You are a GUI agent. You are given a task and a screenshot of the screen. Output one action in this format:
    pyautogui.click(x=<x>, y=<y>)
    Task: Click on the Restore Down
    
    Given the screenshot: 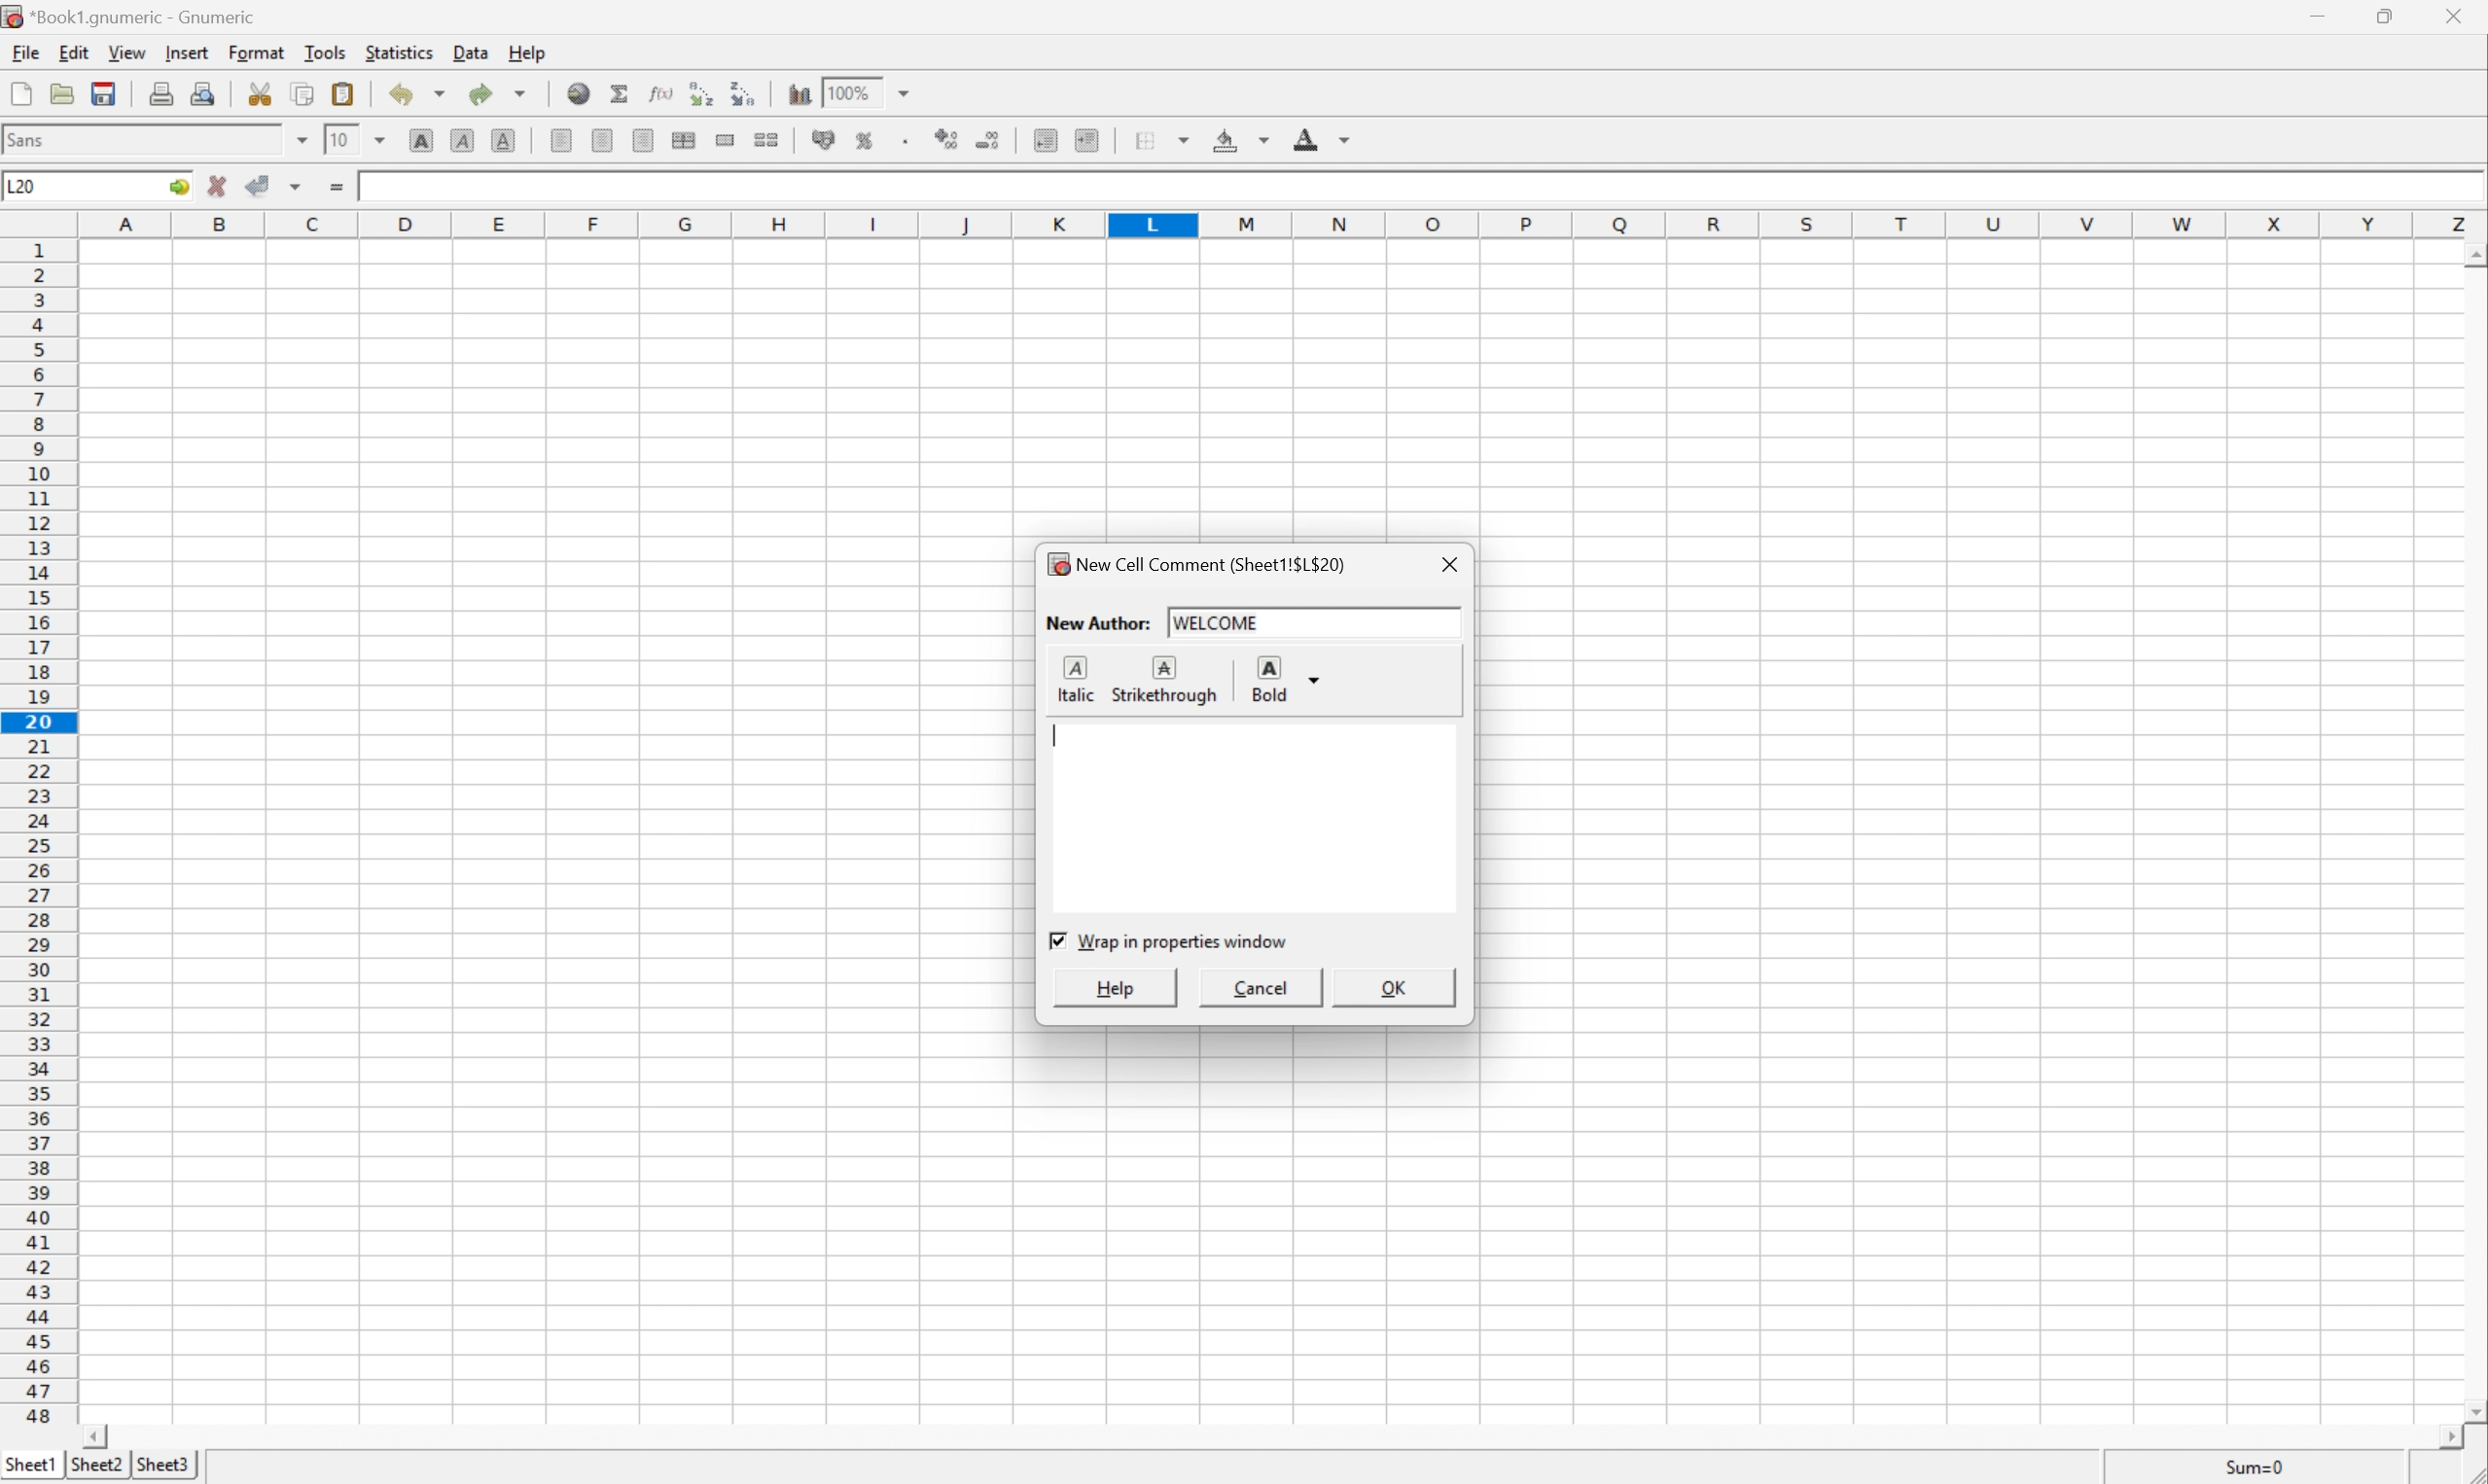 What is the action you would take?
    pyautogui.click(x=2379, y=17)
    